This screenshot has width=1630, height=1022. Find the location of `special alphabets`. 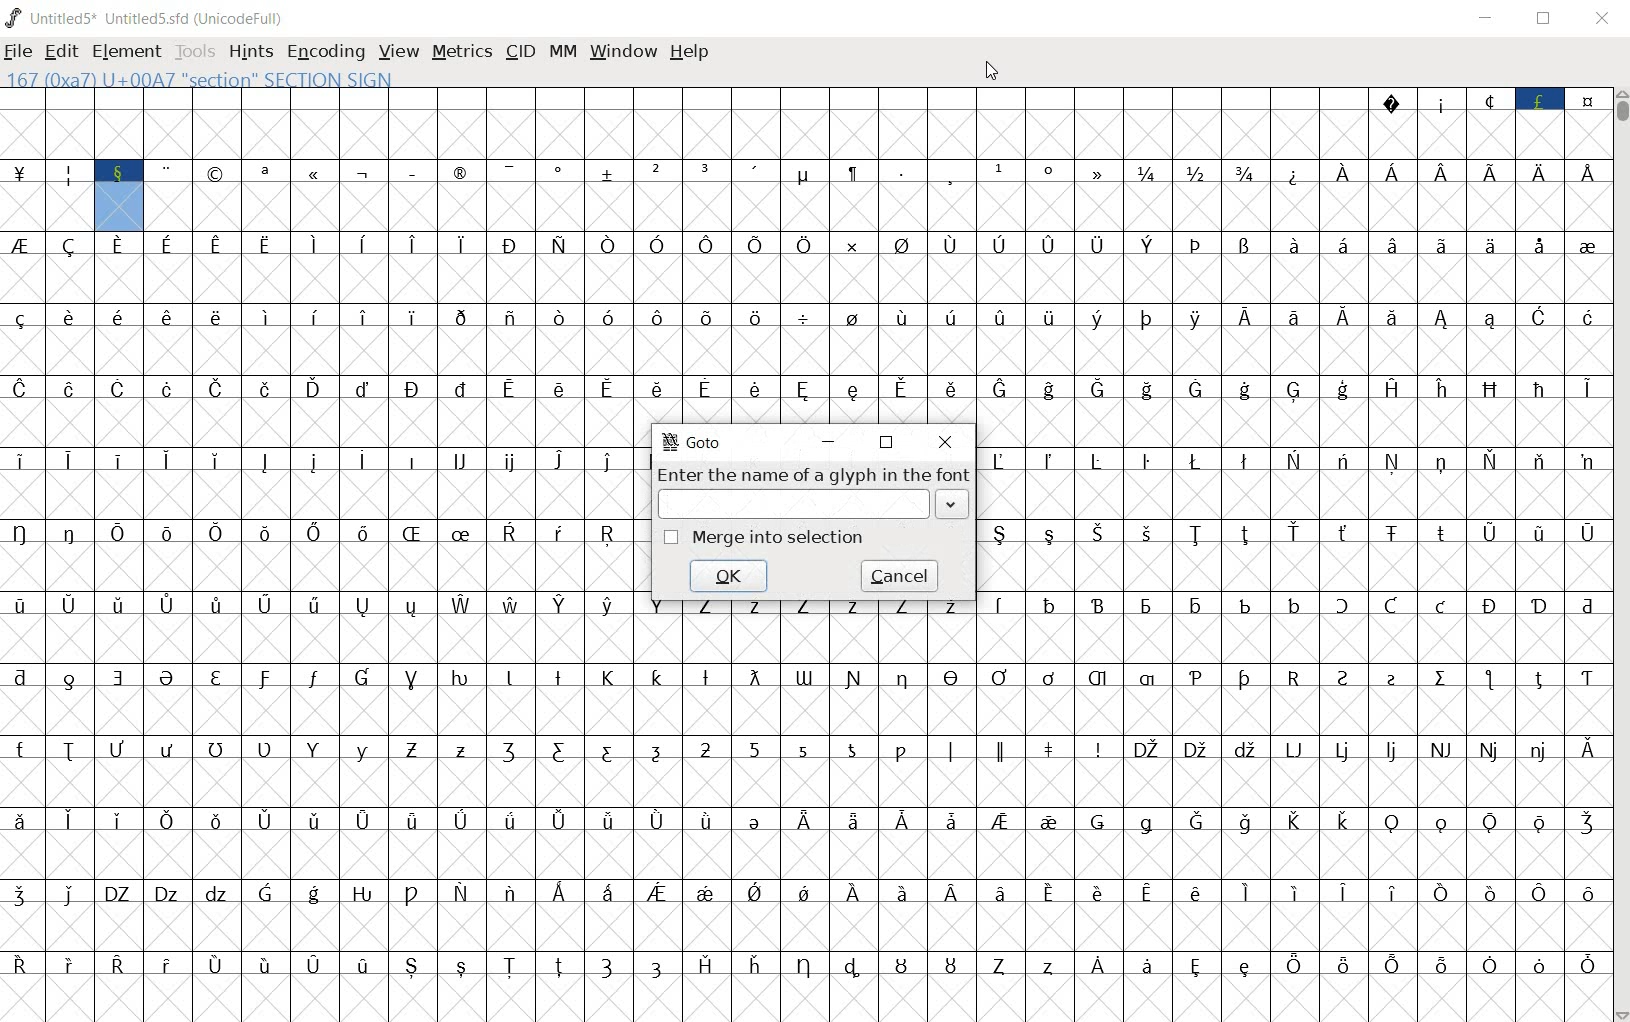

special alphabets is located at coordinates (635, 772).